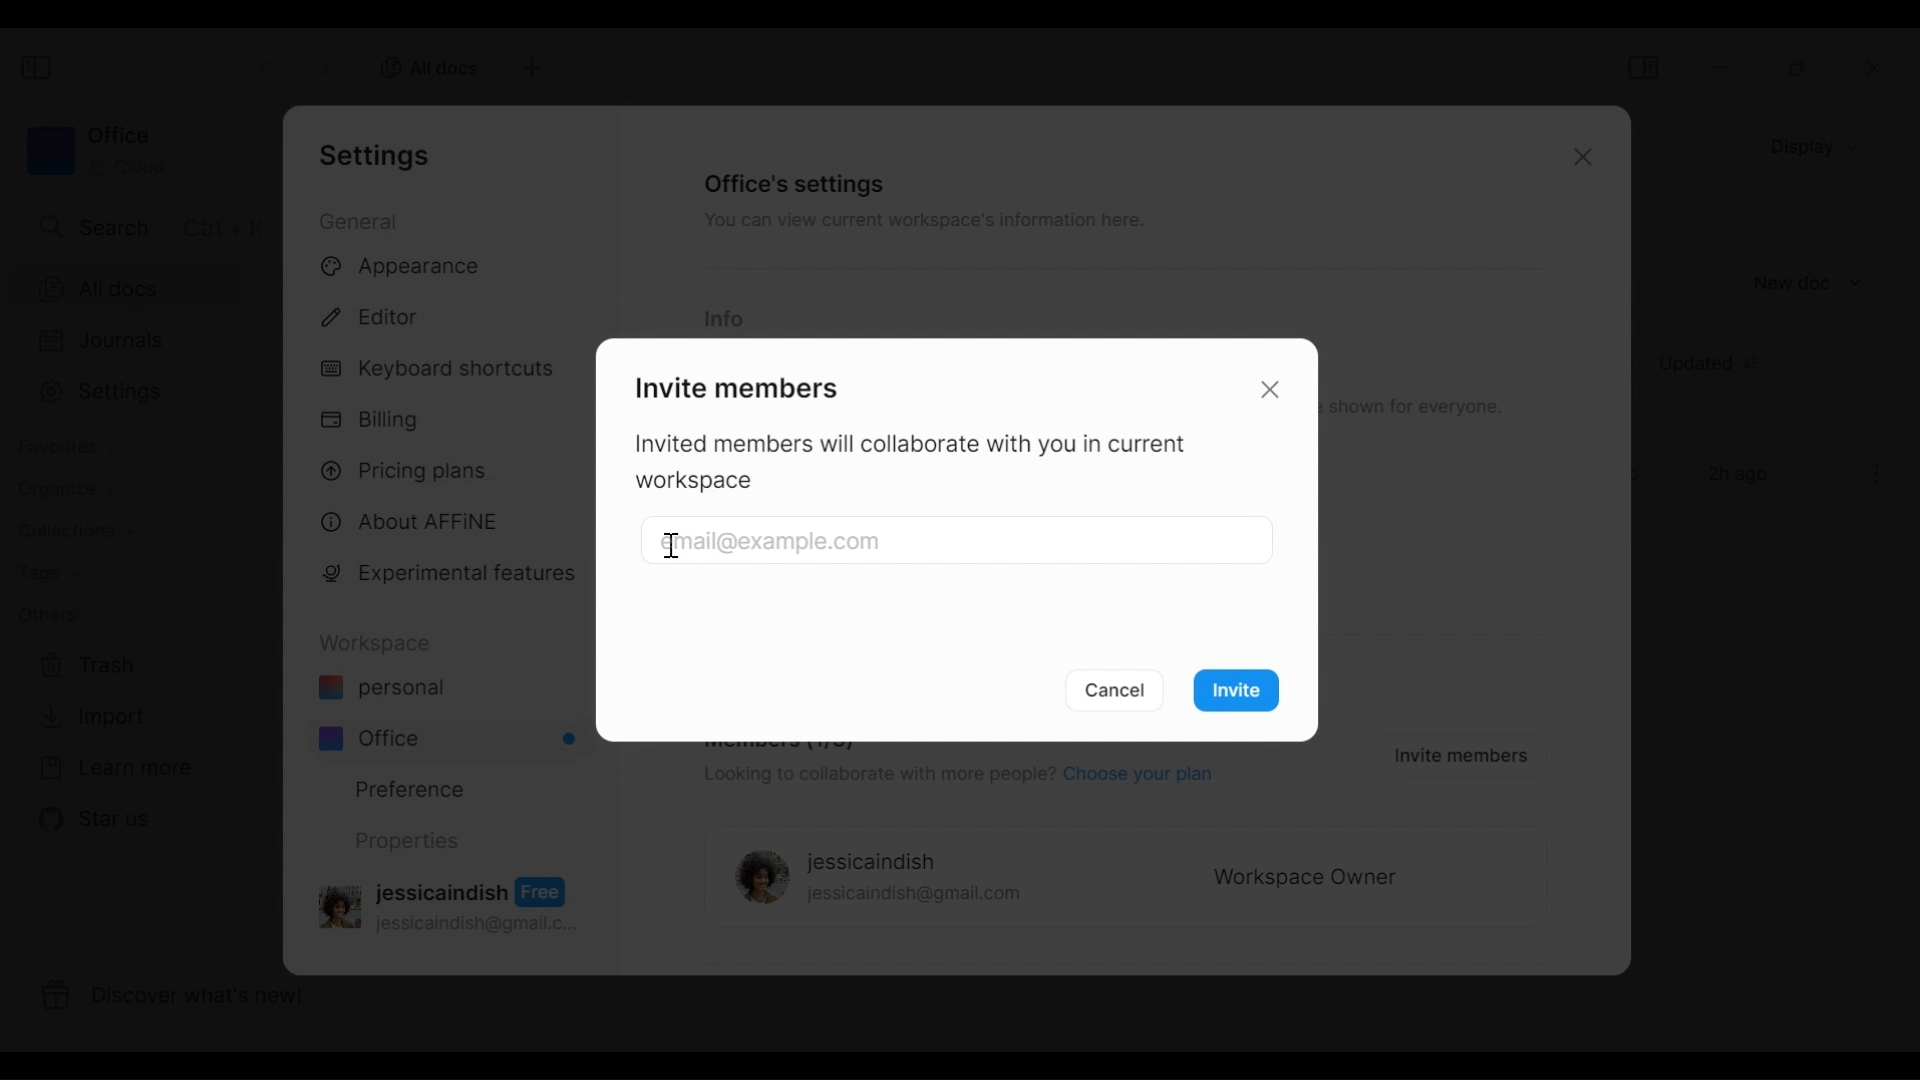 This screenshot has width=1920, height=1080. What do you see at coordinates (1642, 67) in the screenshot?
I see `Show/Hide Sidebar` at bounding box center [1642, 67].